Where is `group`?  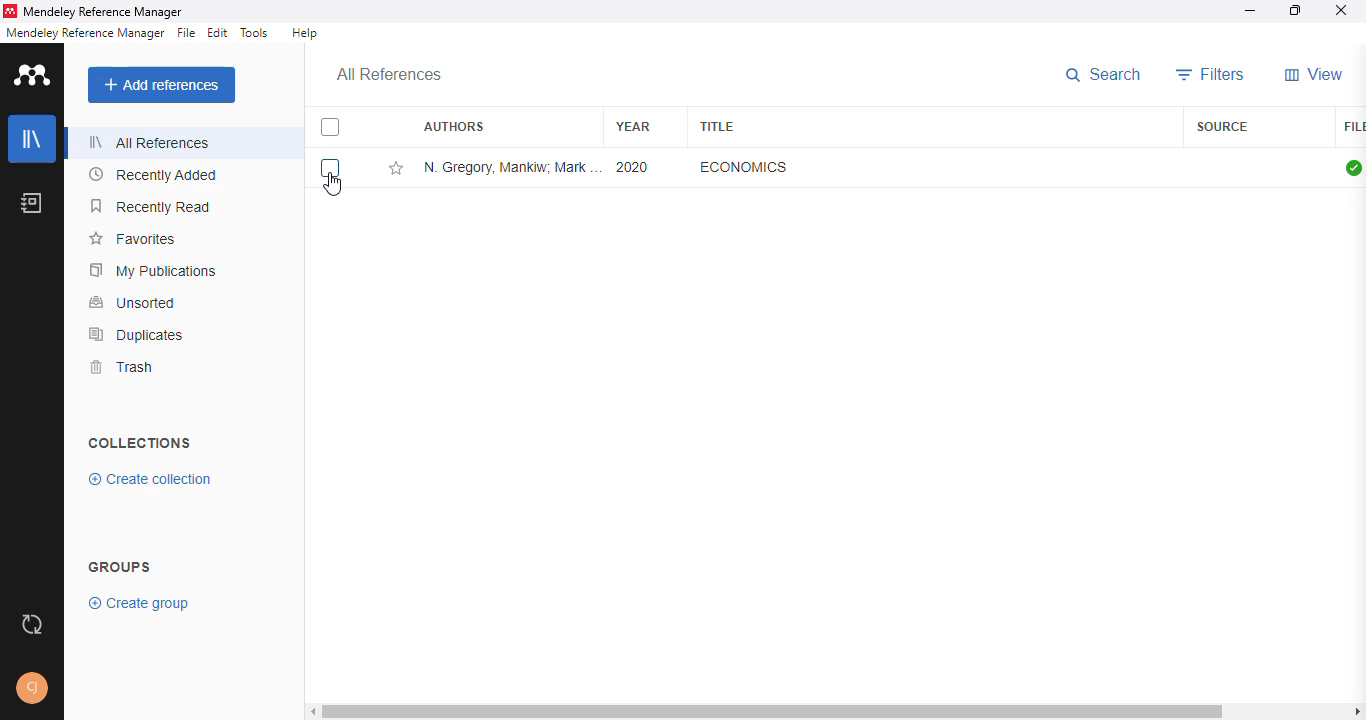
group is located at coordinates (120, 566).